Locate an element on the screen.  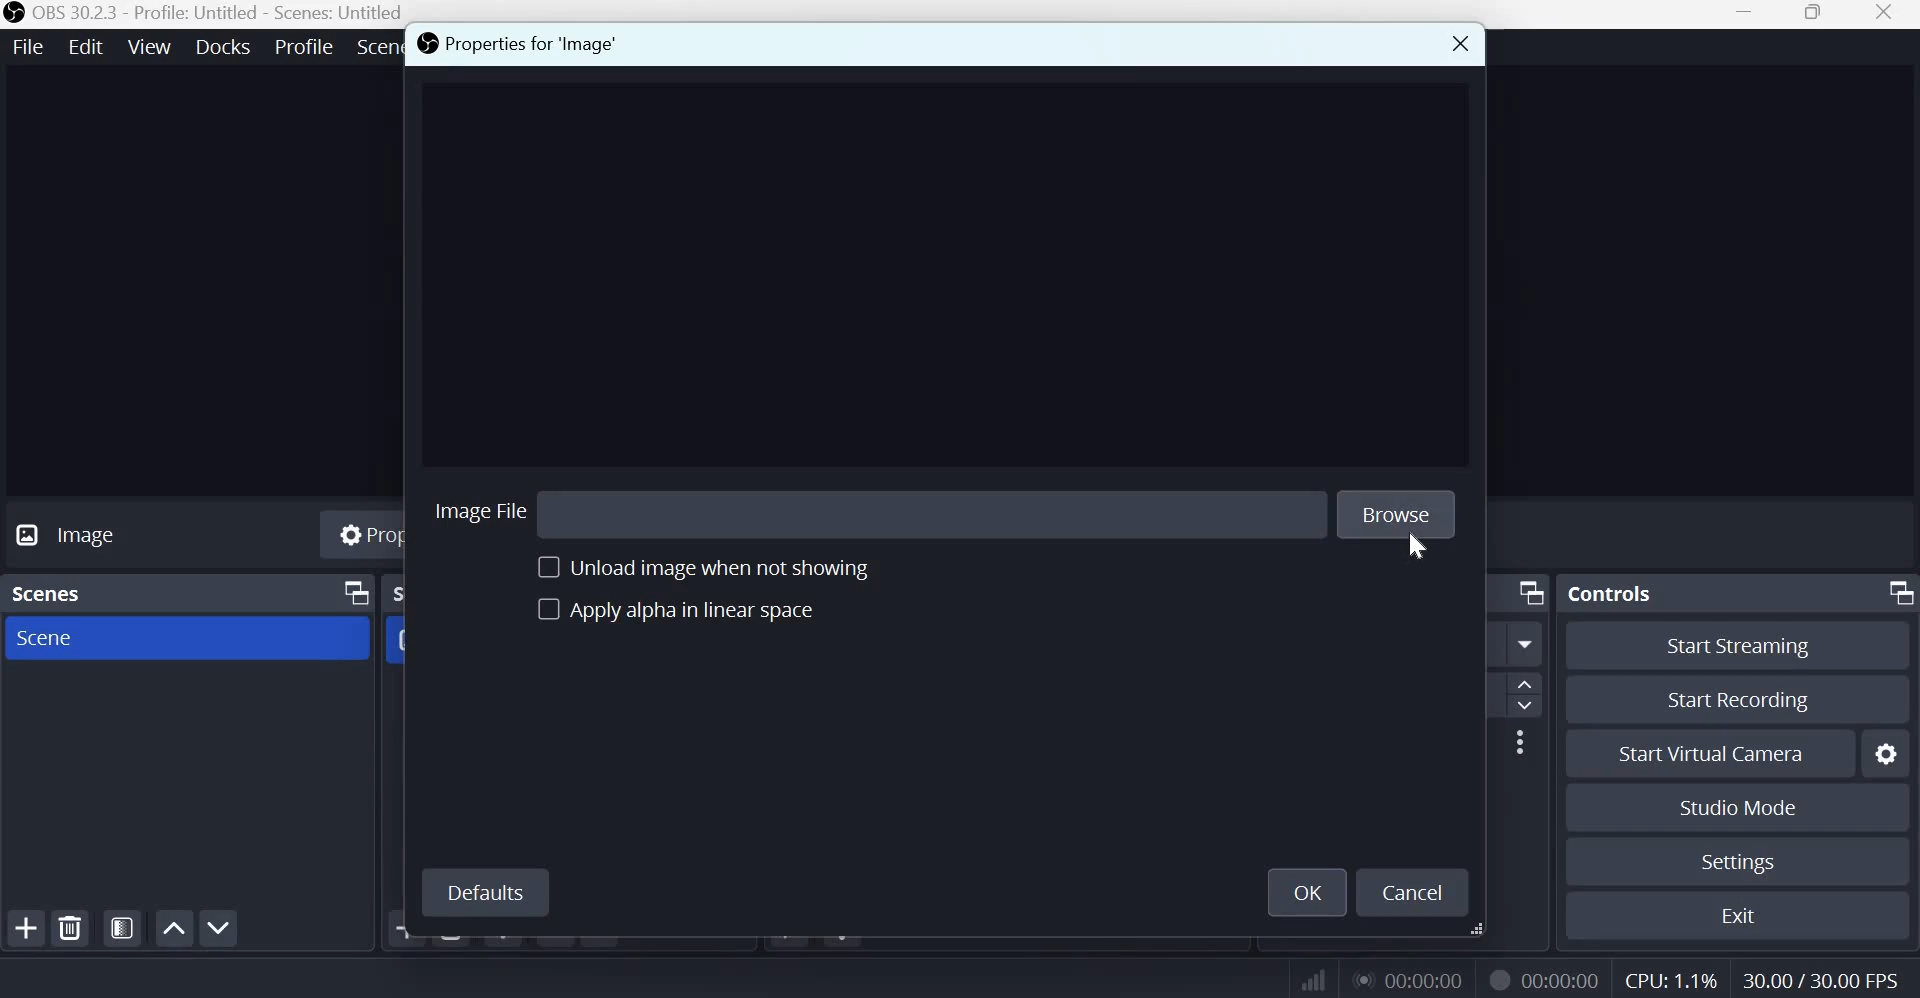
Unload image when not showing is located at coordinates (722, 565).